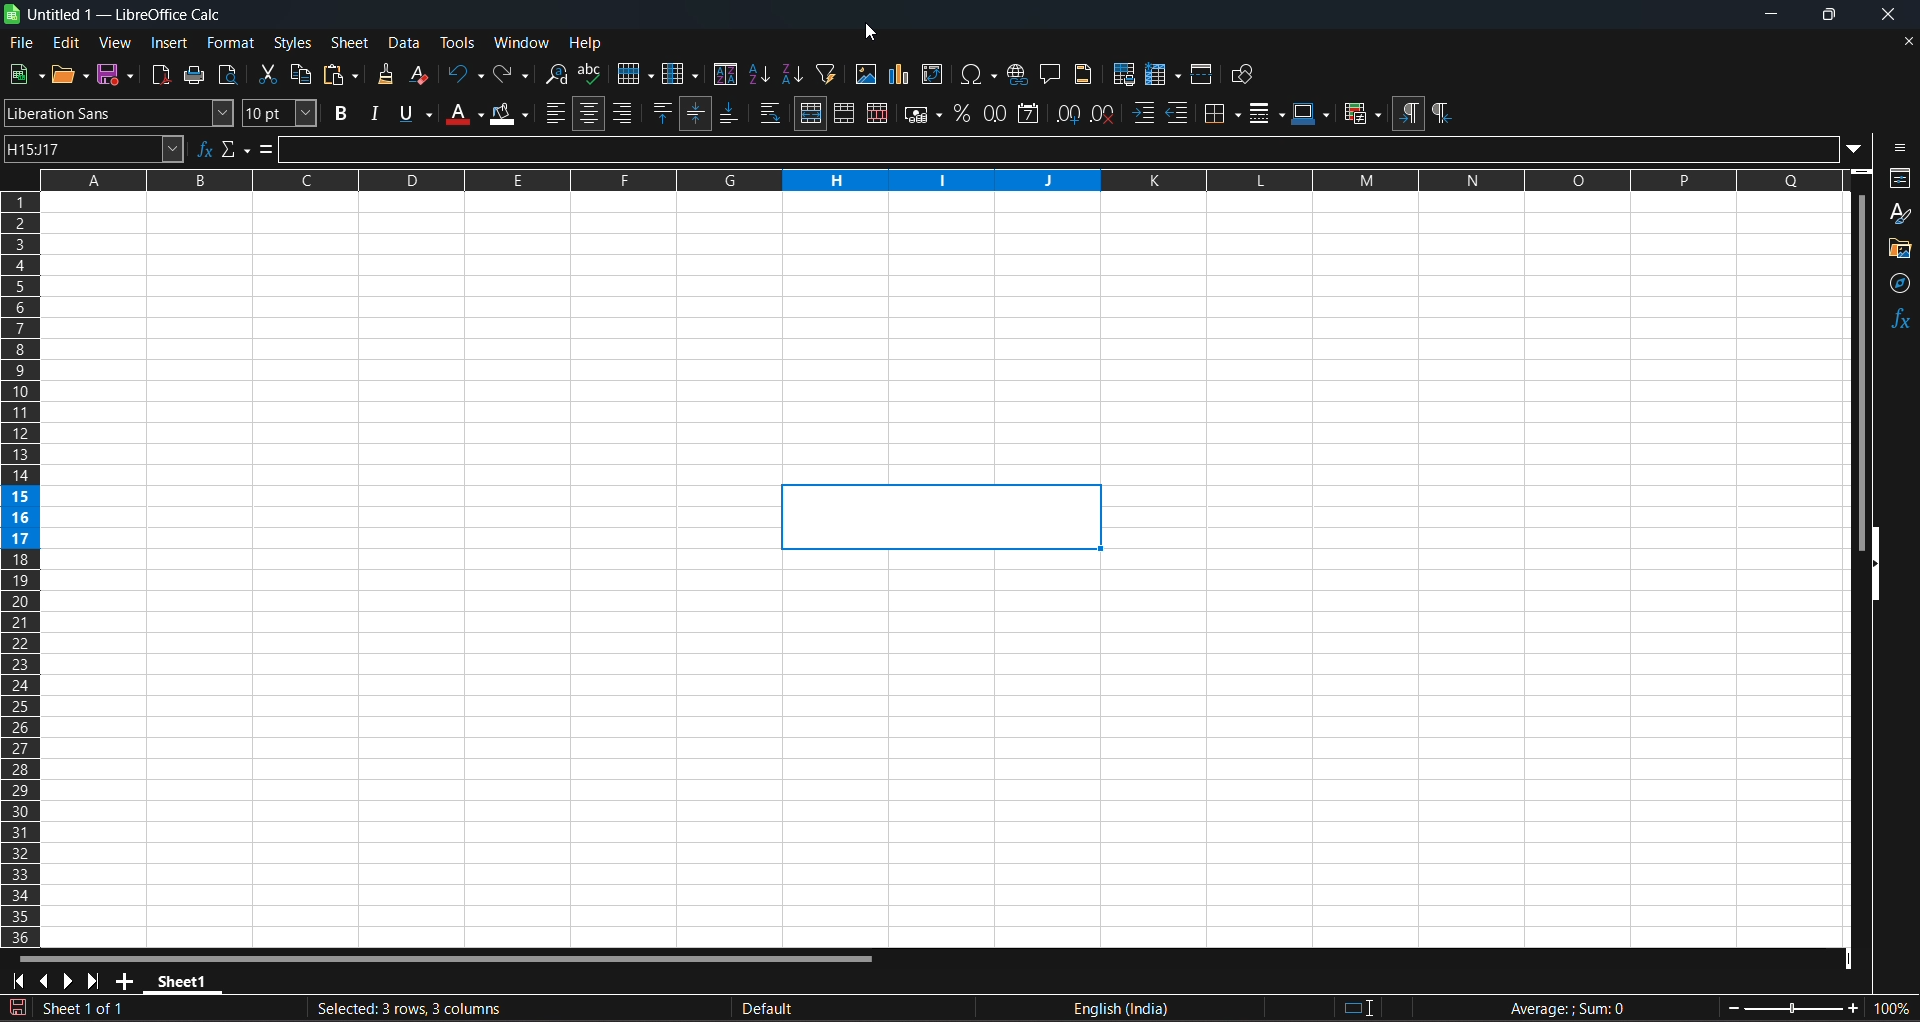 This screenshot has height=1022, width=1920. Describe the element at coordinates (728, 74) in the screenshot. I see `sort` at that location.